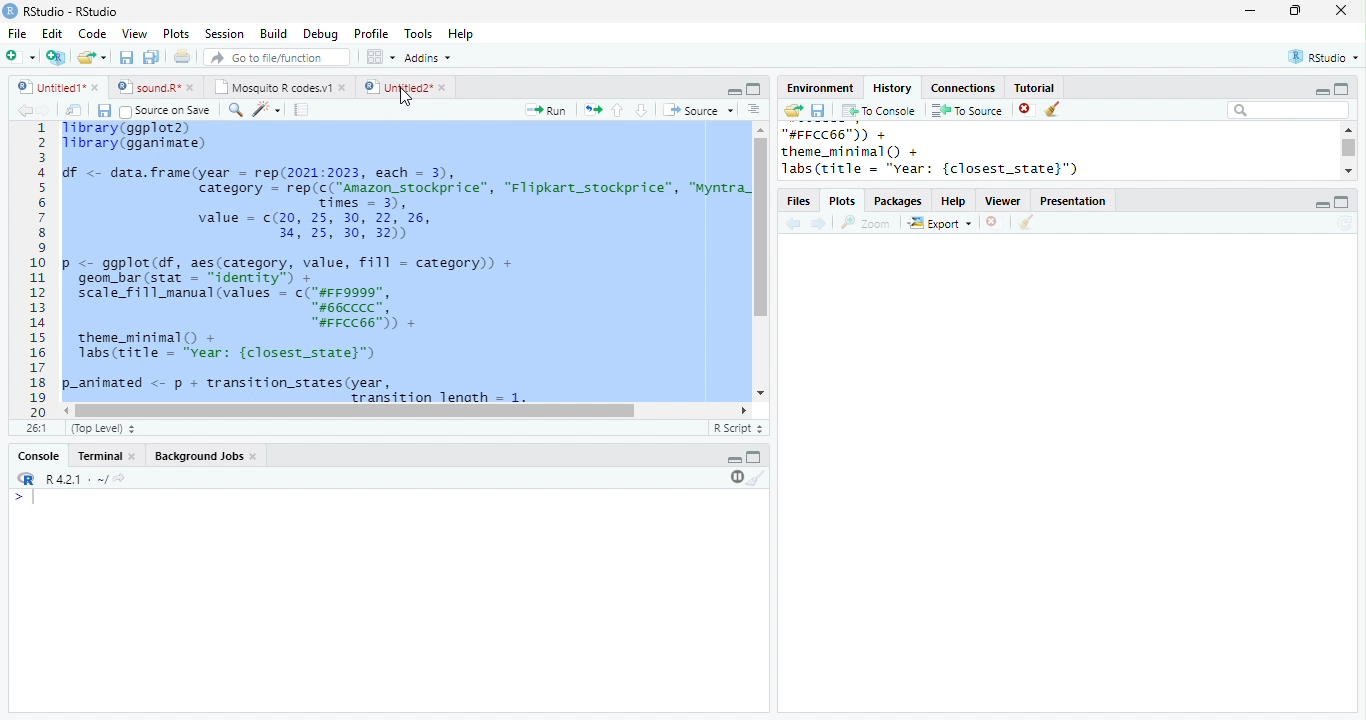 The width and height of the screenshot is (1366, 720). I want to click on minimize, so click(734, 460).